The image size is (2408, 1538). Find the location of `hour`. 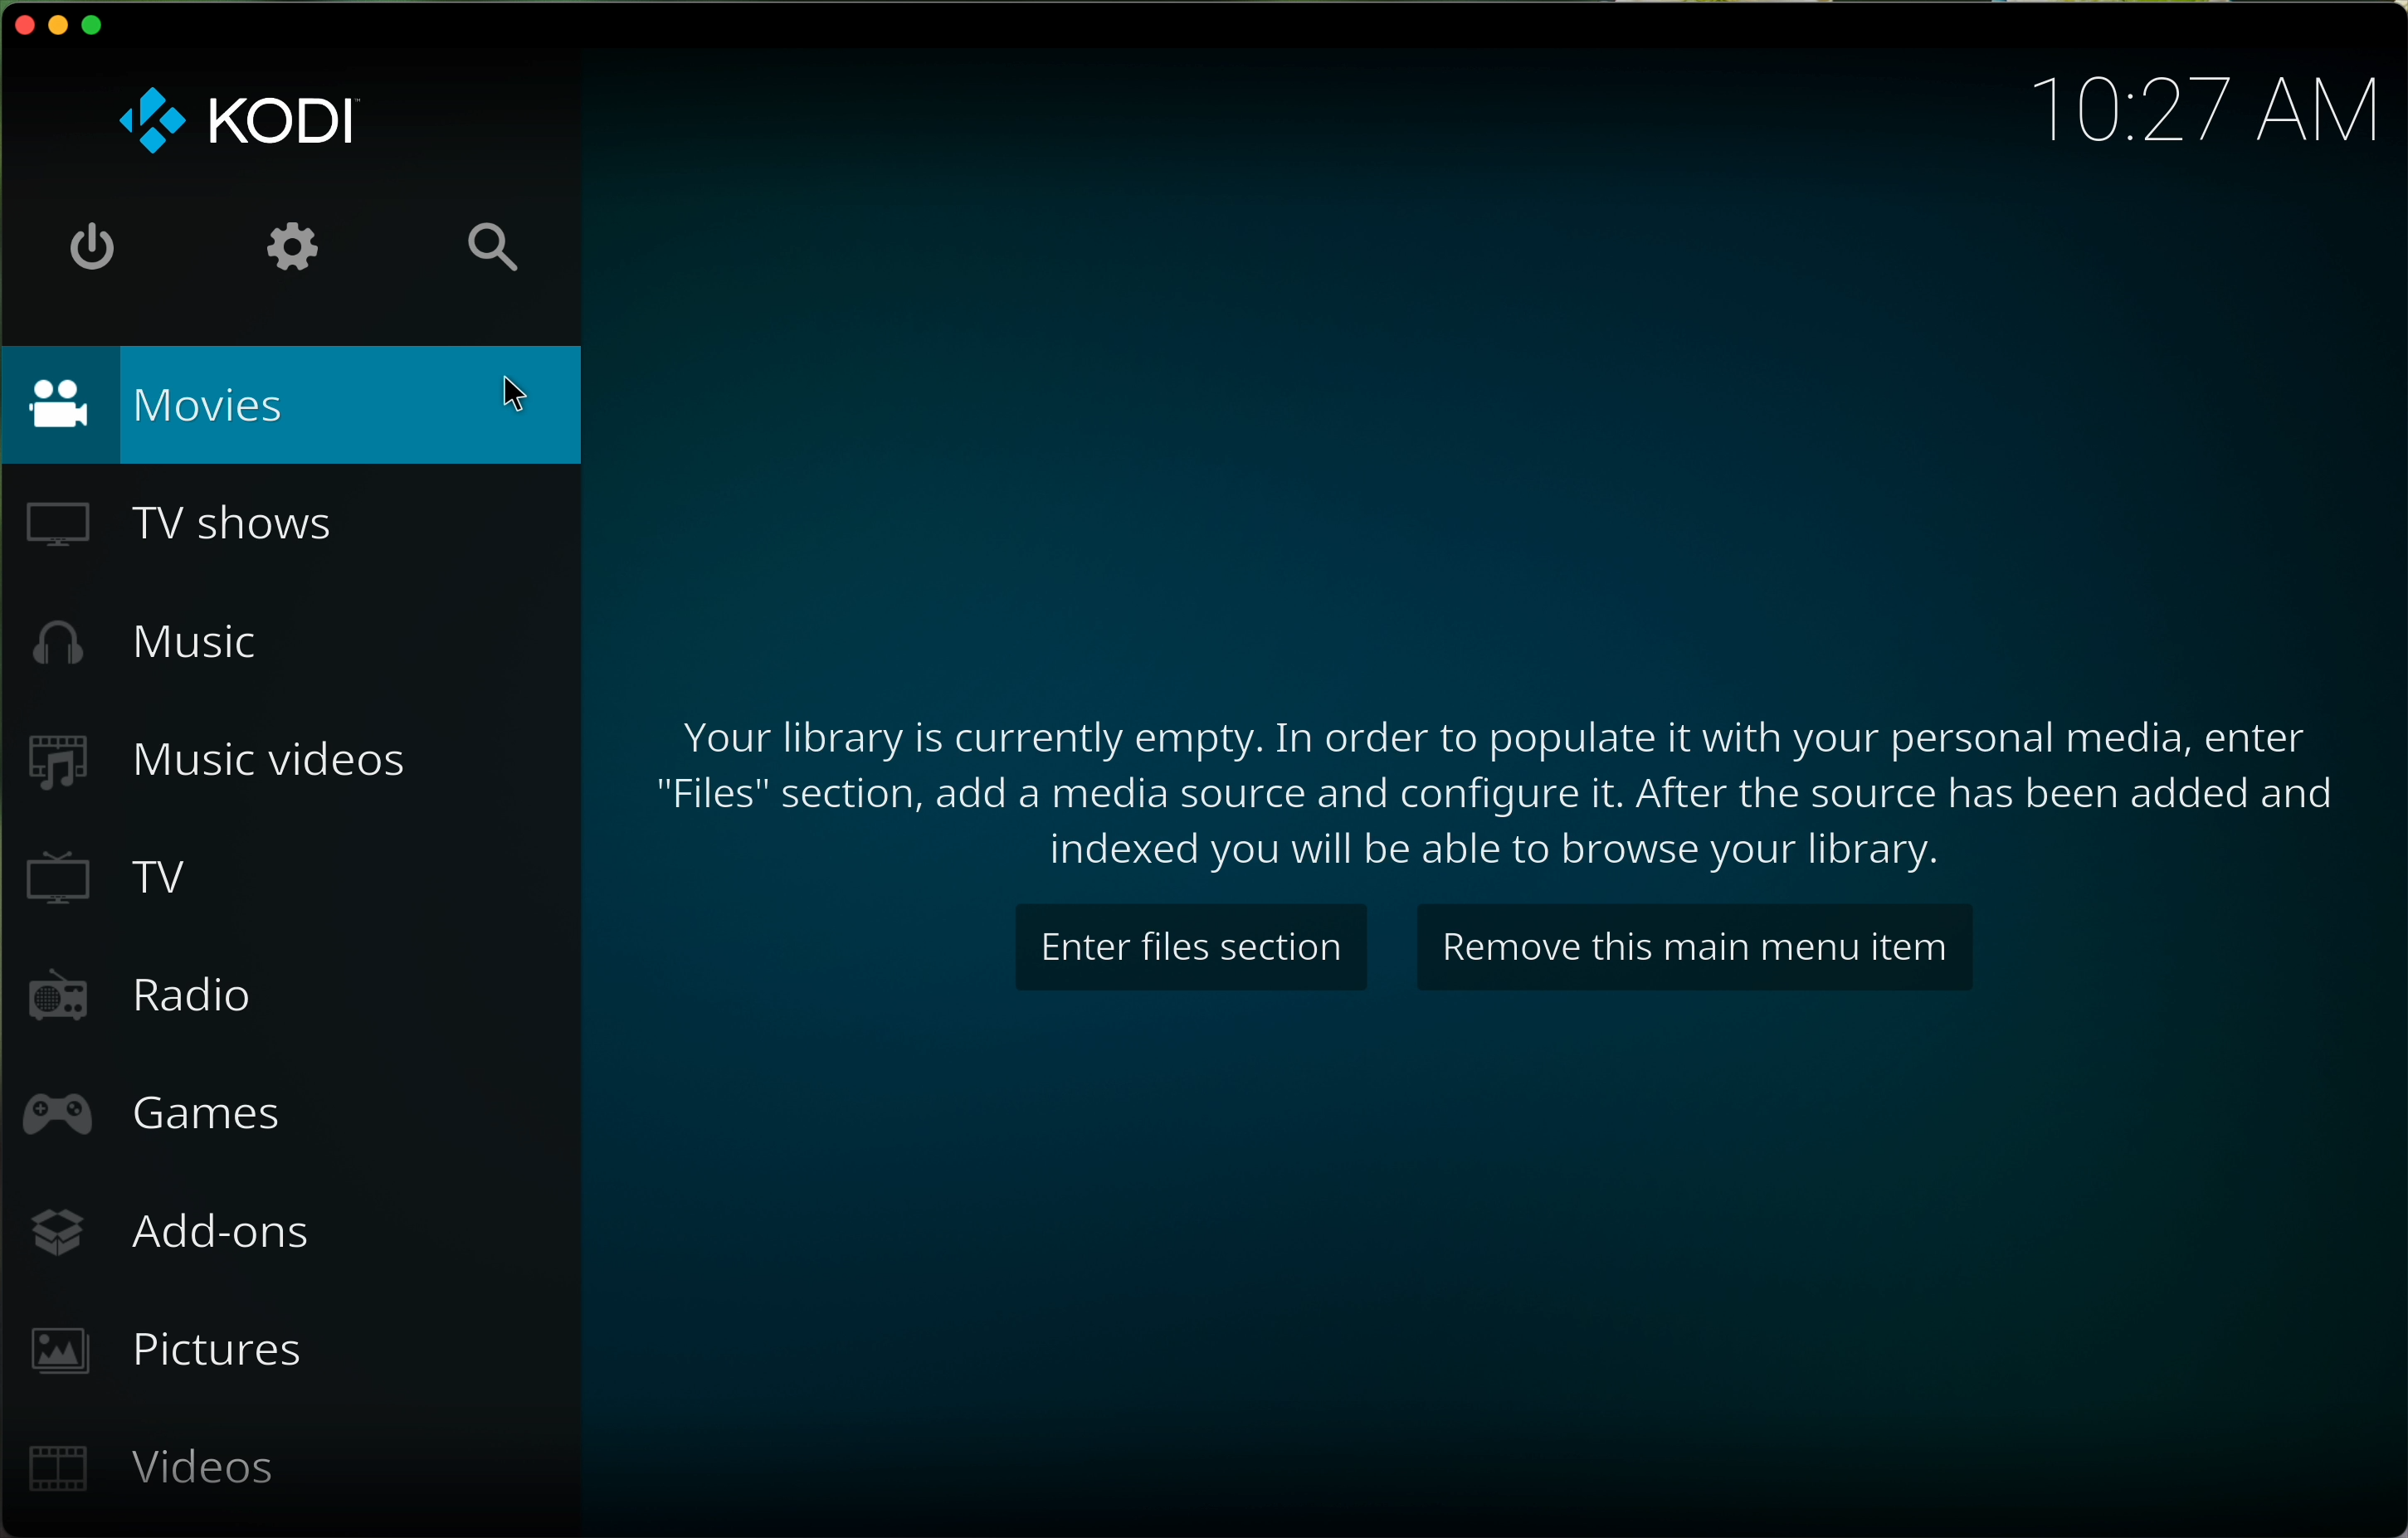

hour is located at coordinates (2203, 110).